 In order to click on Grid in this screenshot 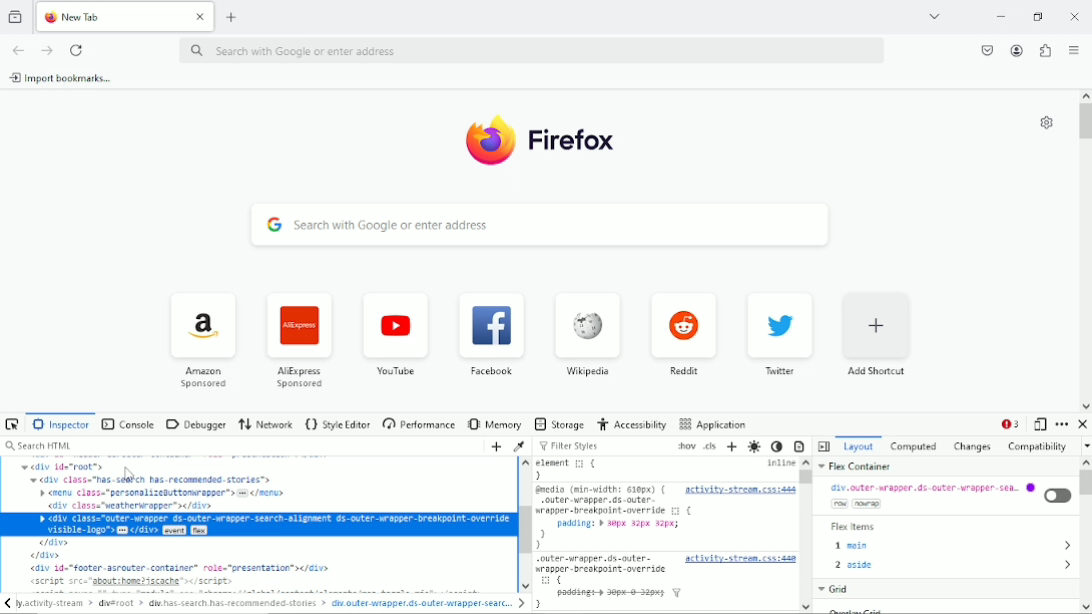, I will do `click(834, 590)`.